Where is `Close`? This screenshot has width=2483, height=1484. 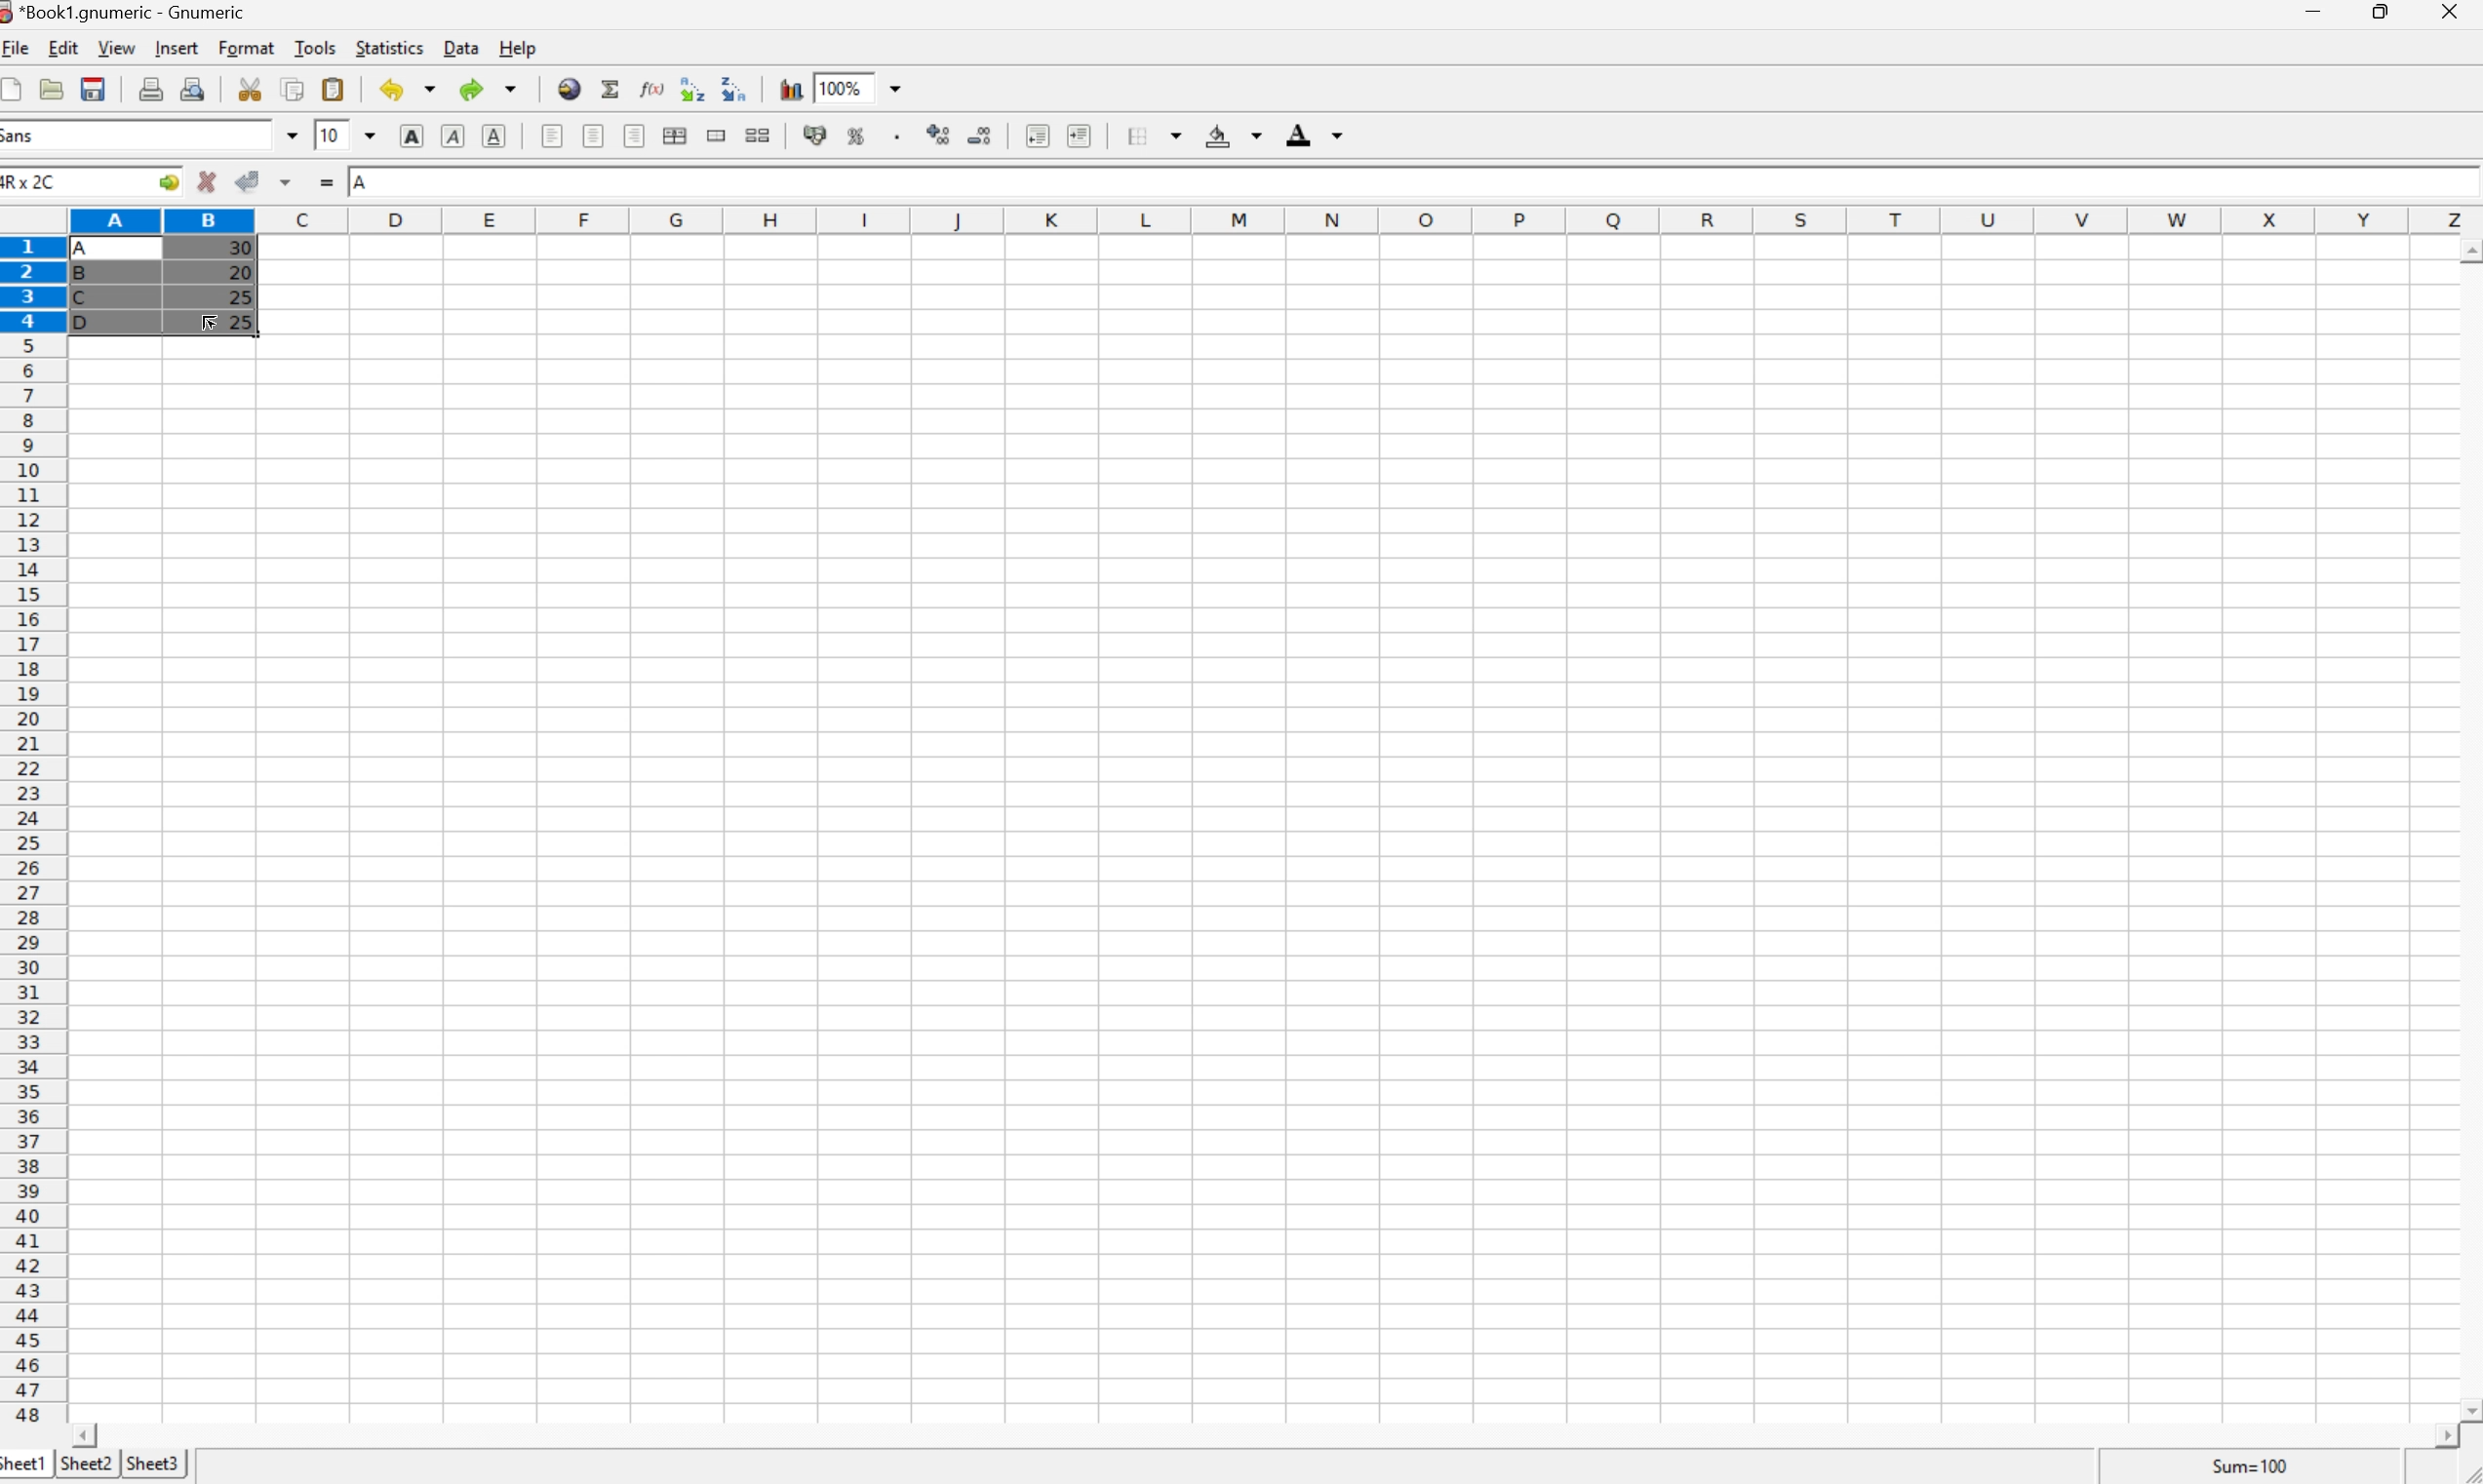 Close is located at coordinates (2452, 13).